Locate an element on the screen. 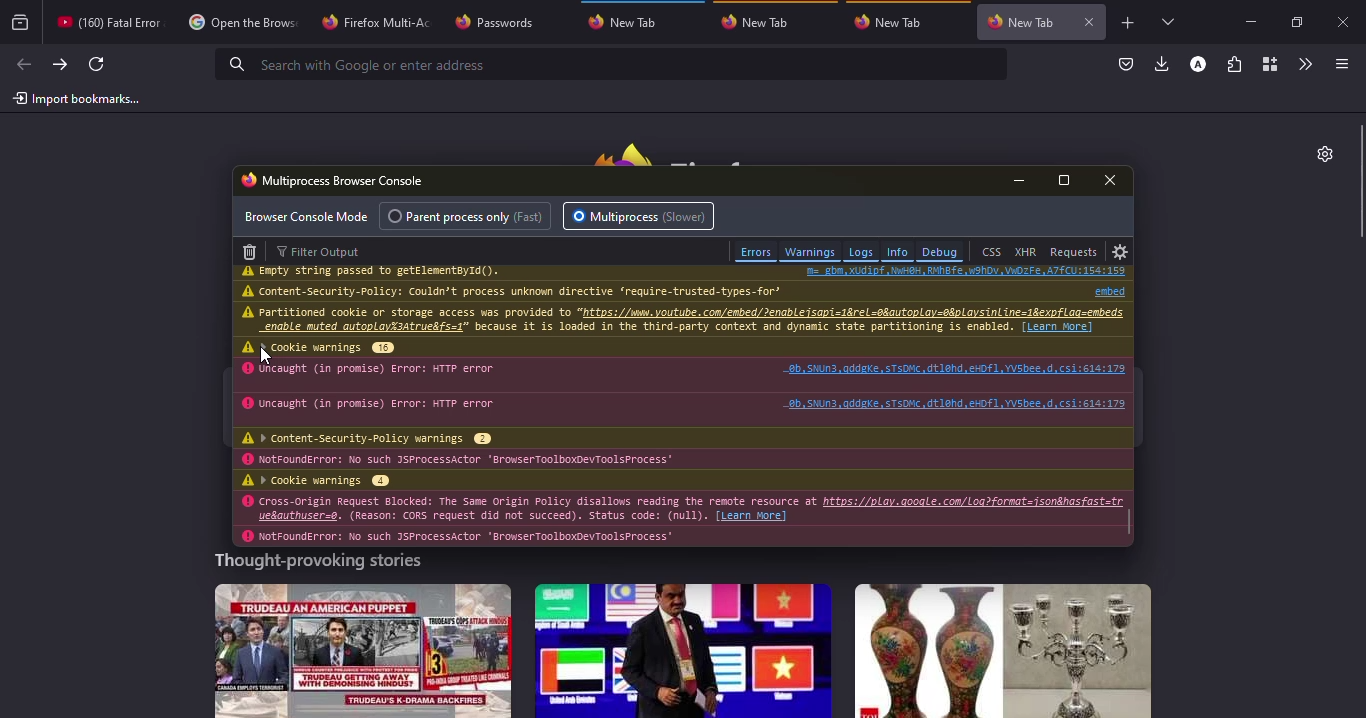 This screenshot has height=718, width=1366. warning is located at coordinates (246, 438).